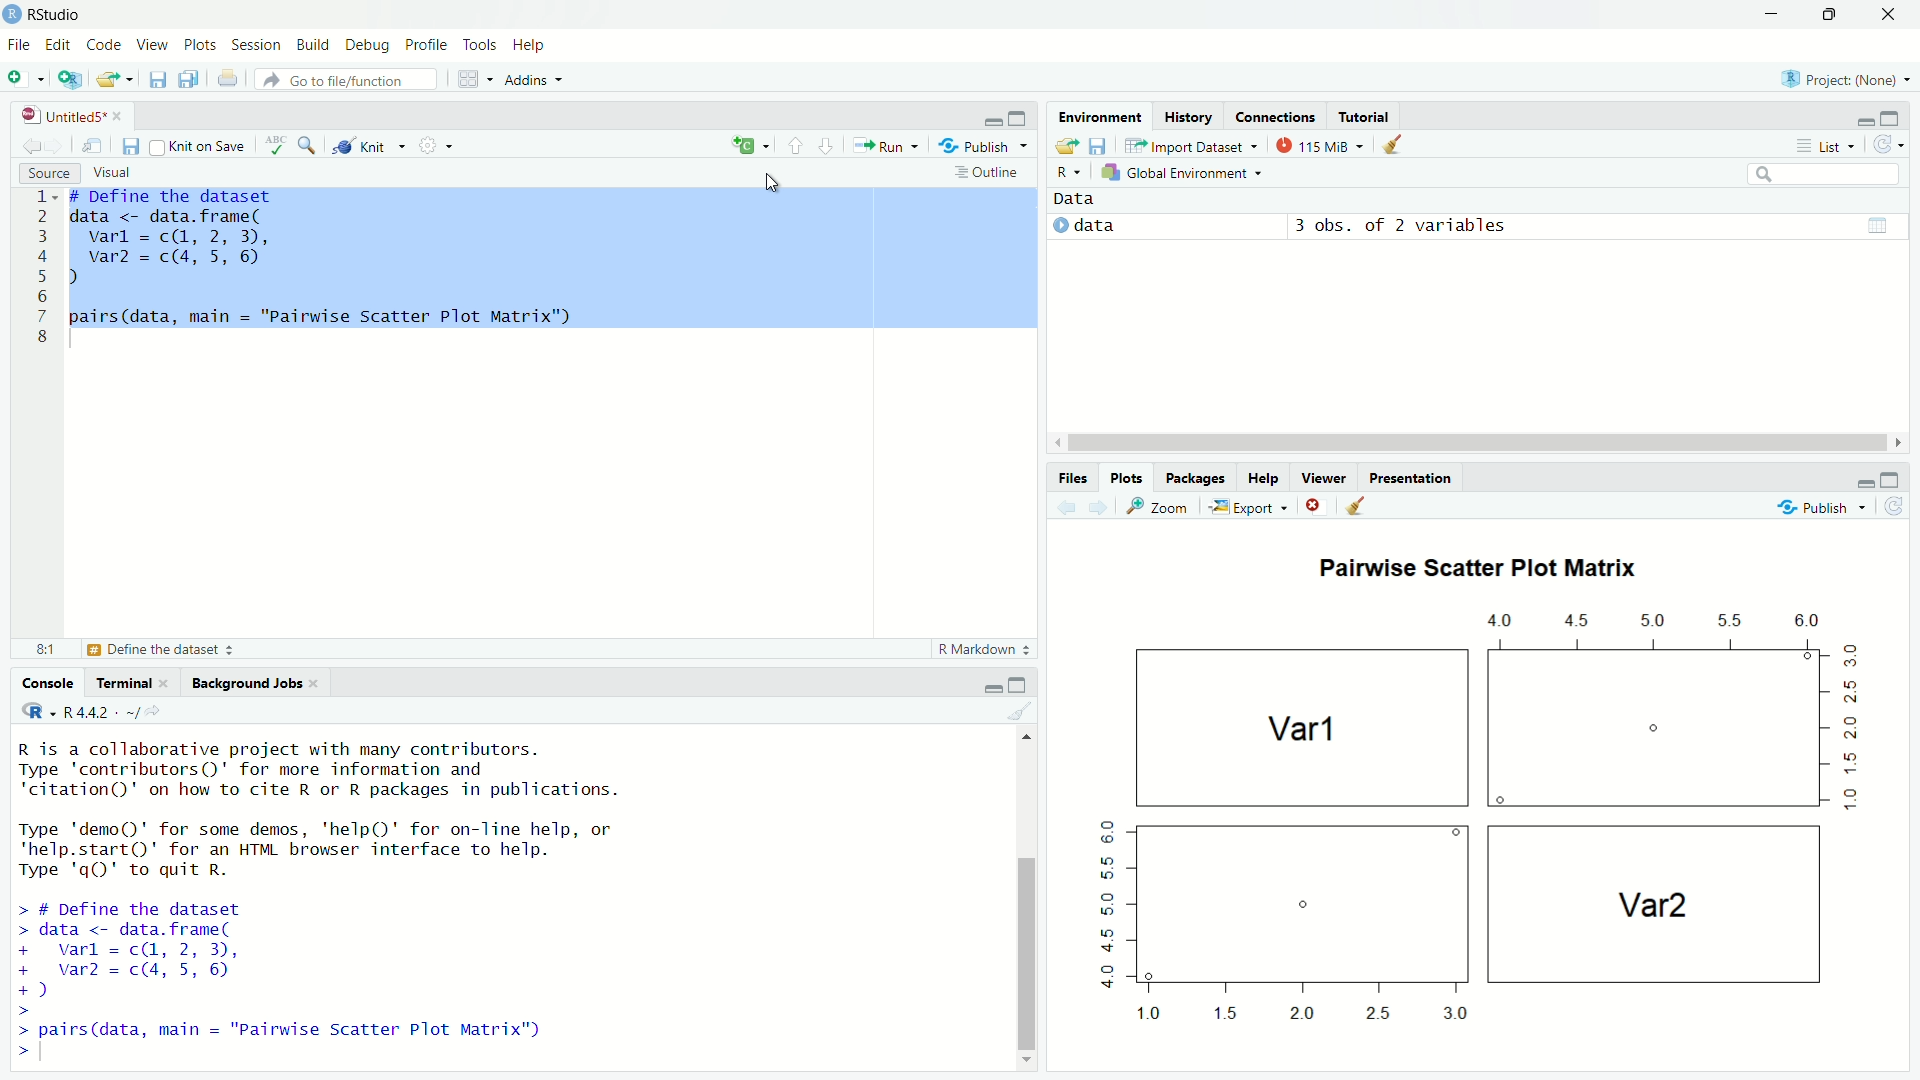  I want to click on Plots, so click(1128, 477).